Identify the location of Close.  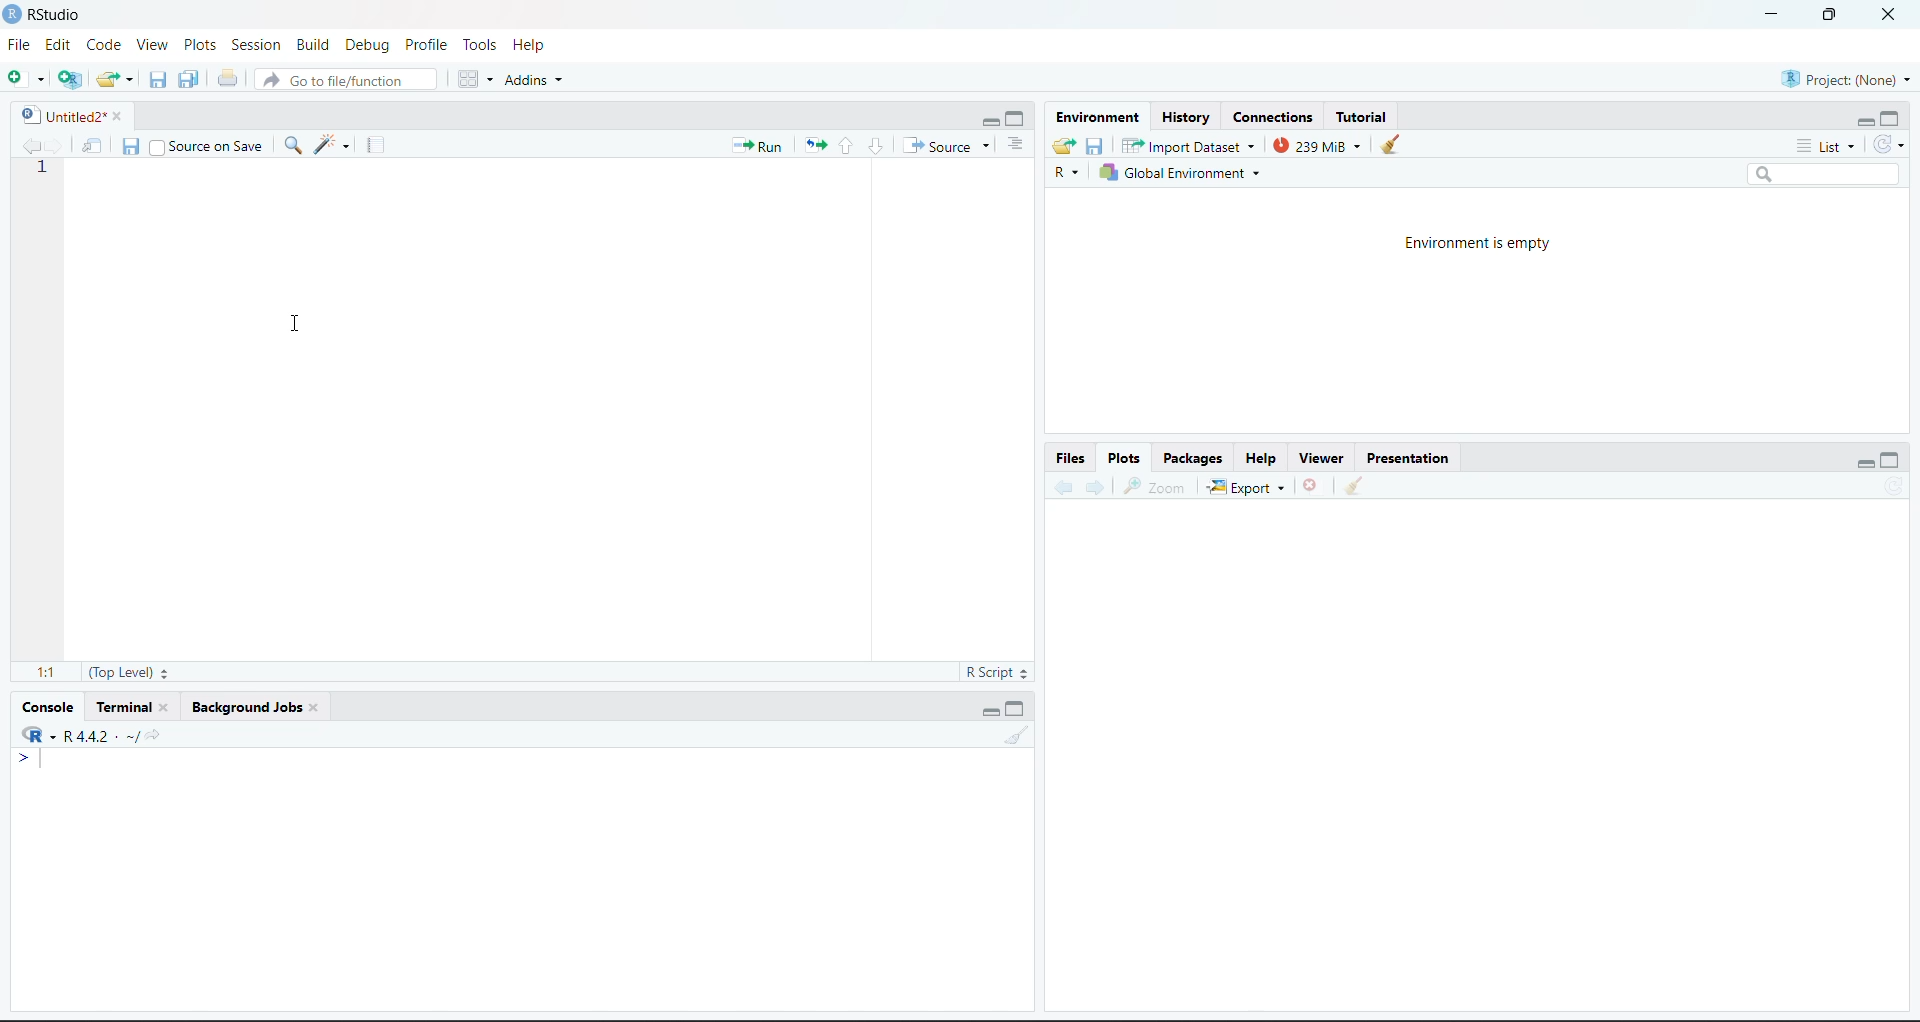
(1885, 16).